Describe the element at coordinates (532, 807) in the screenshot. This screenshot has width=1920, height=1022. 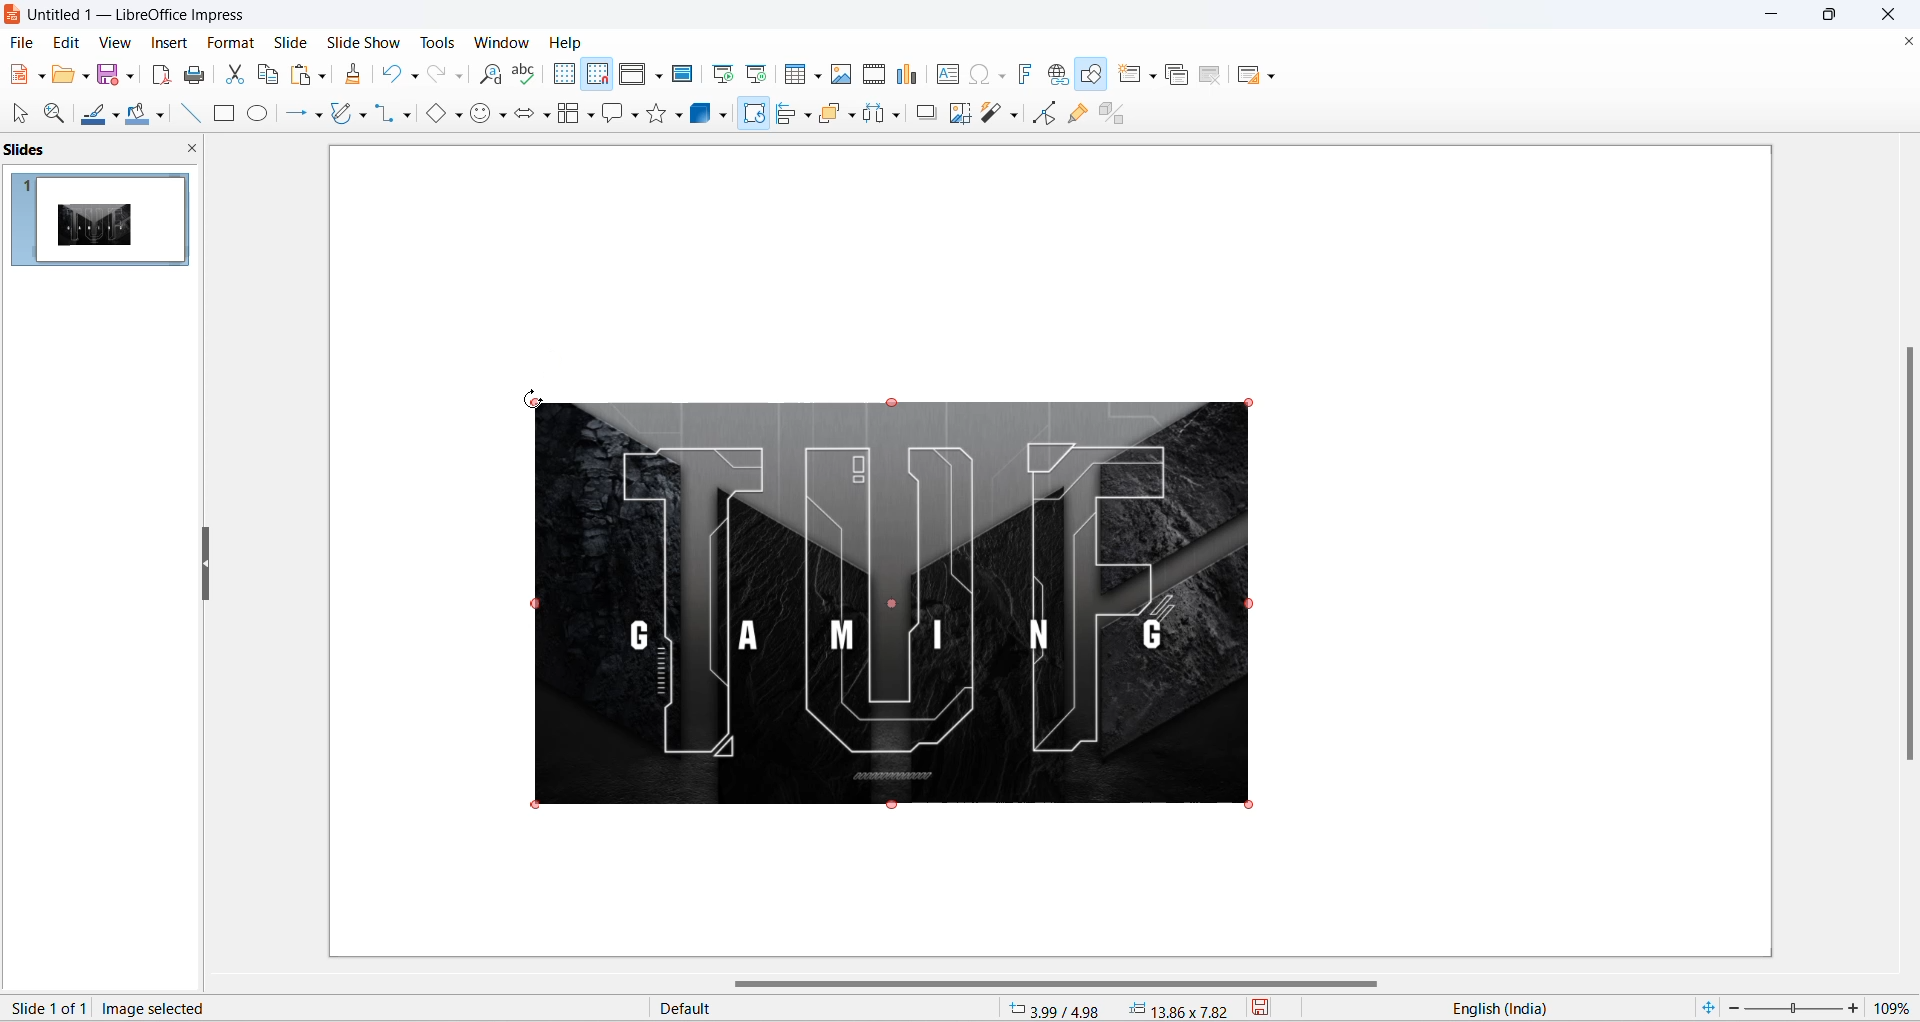
I see `image selection markup` at that location.